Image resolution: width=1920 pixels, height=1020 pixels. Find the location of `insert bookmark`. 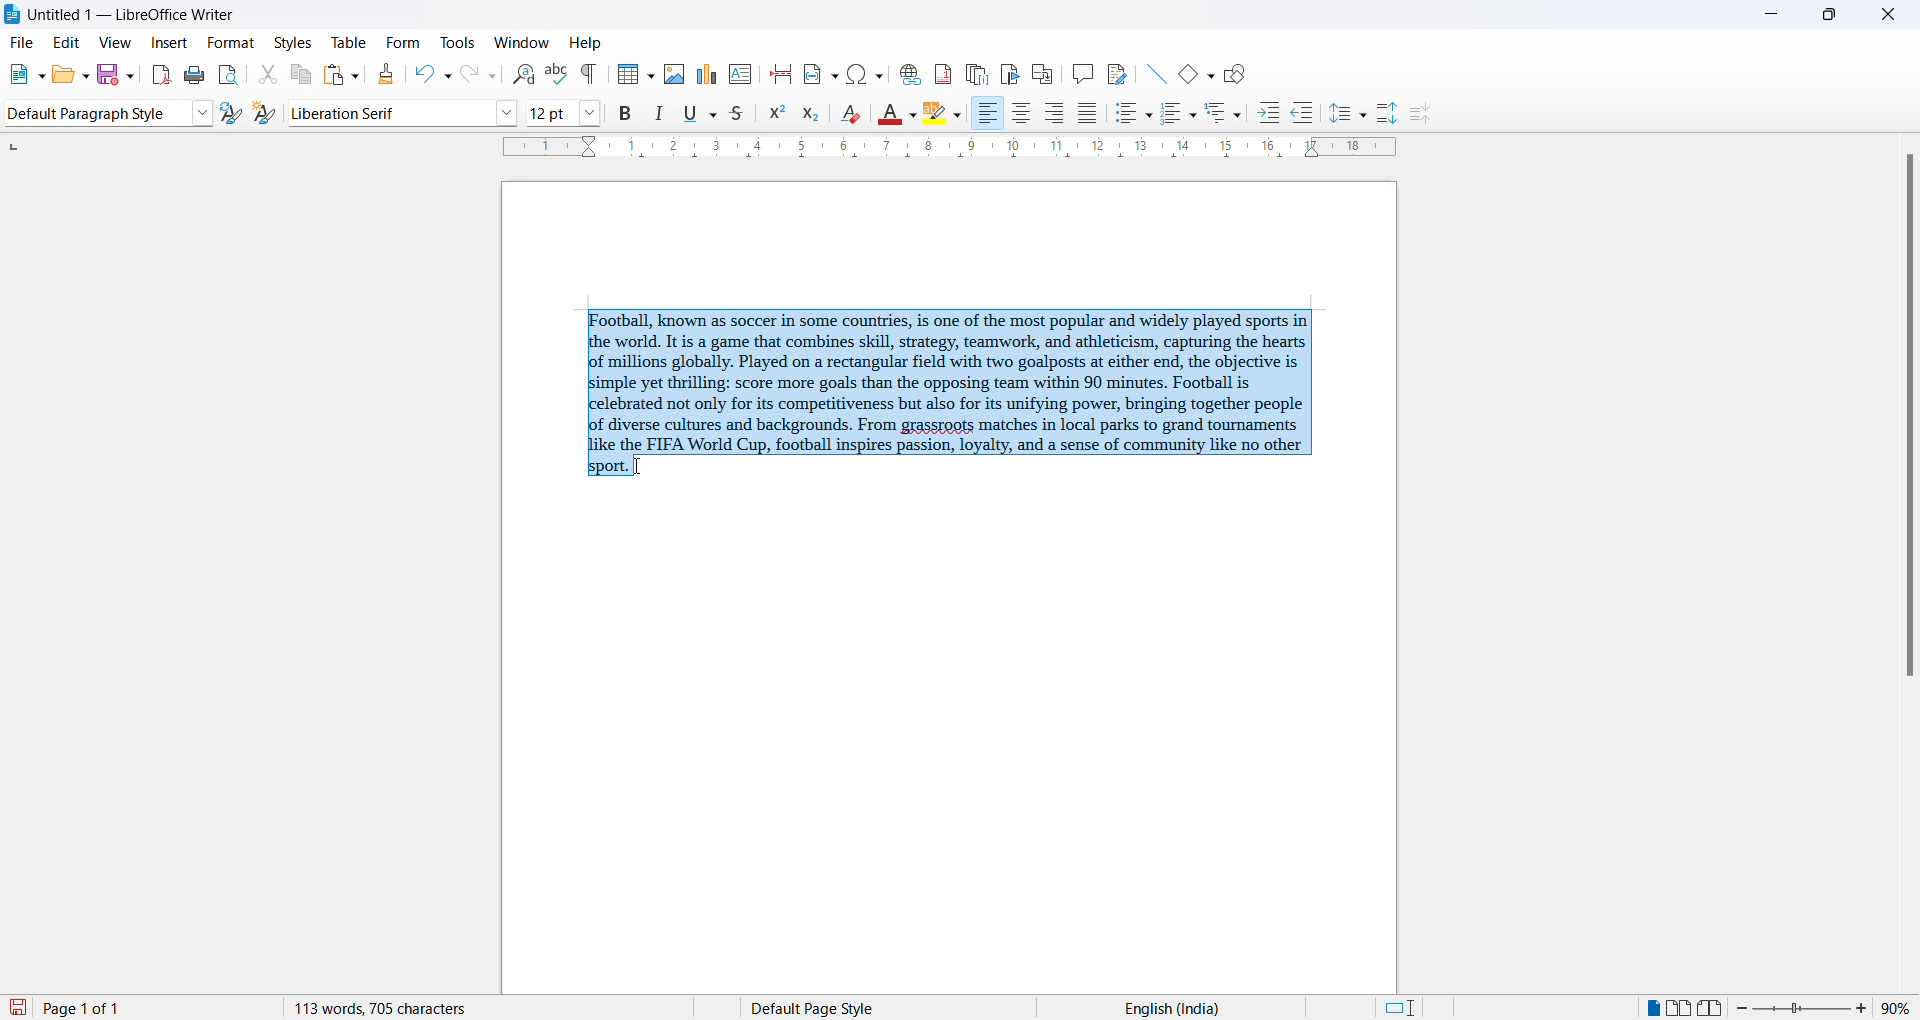

insert bookmark is located at coordinates (1012, 74).